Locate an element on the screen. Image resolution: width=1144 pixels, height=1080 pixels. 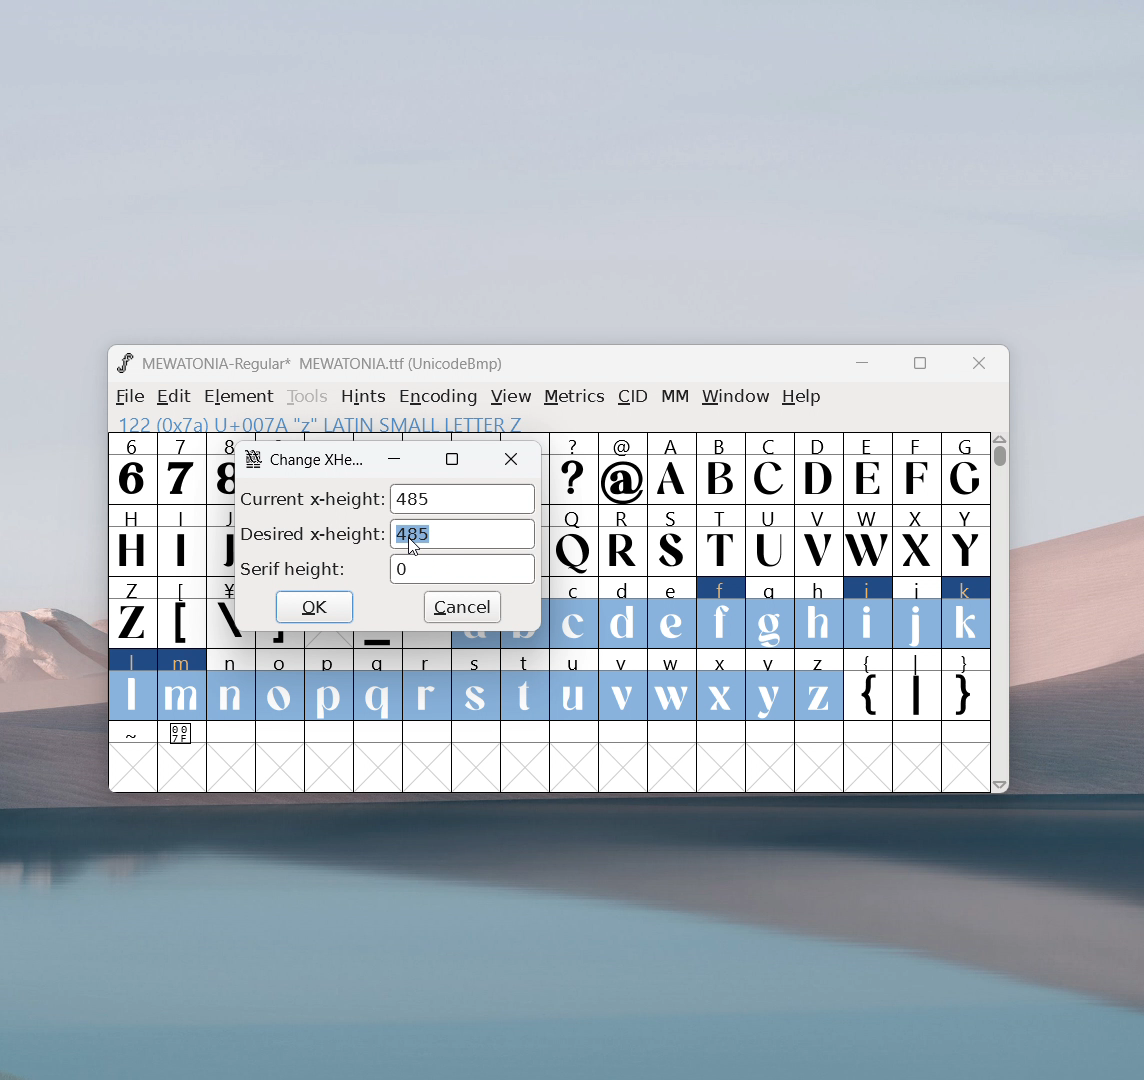
v is located at coordinates (622, 684).